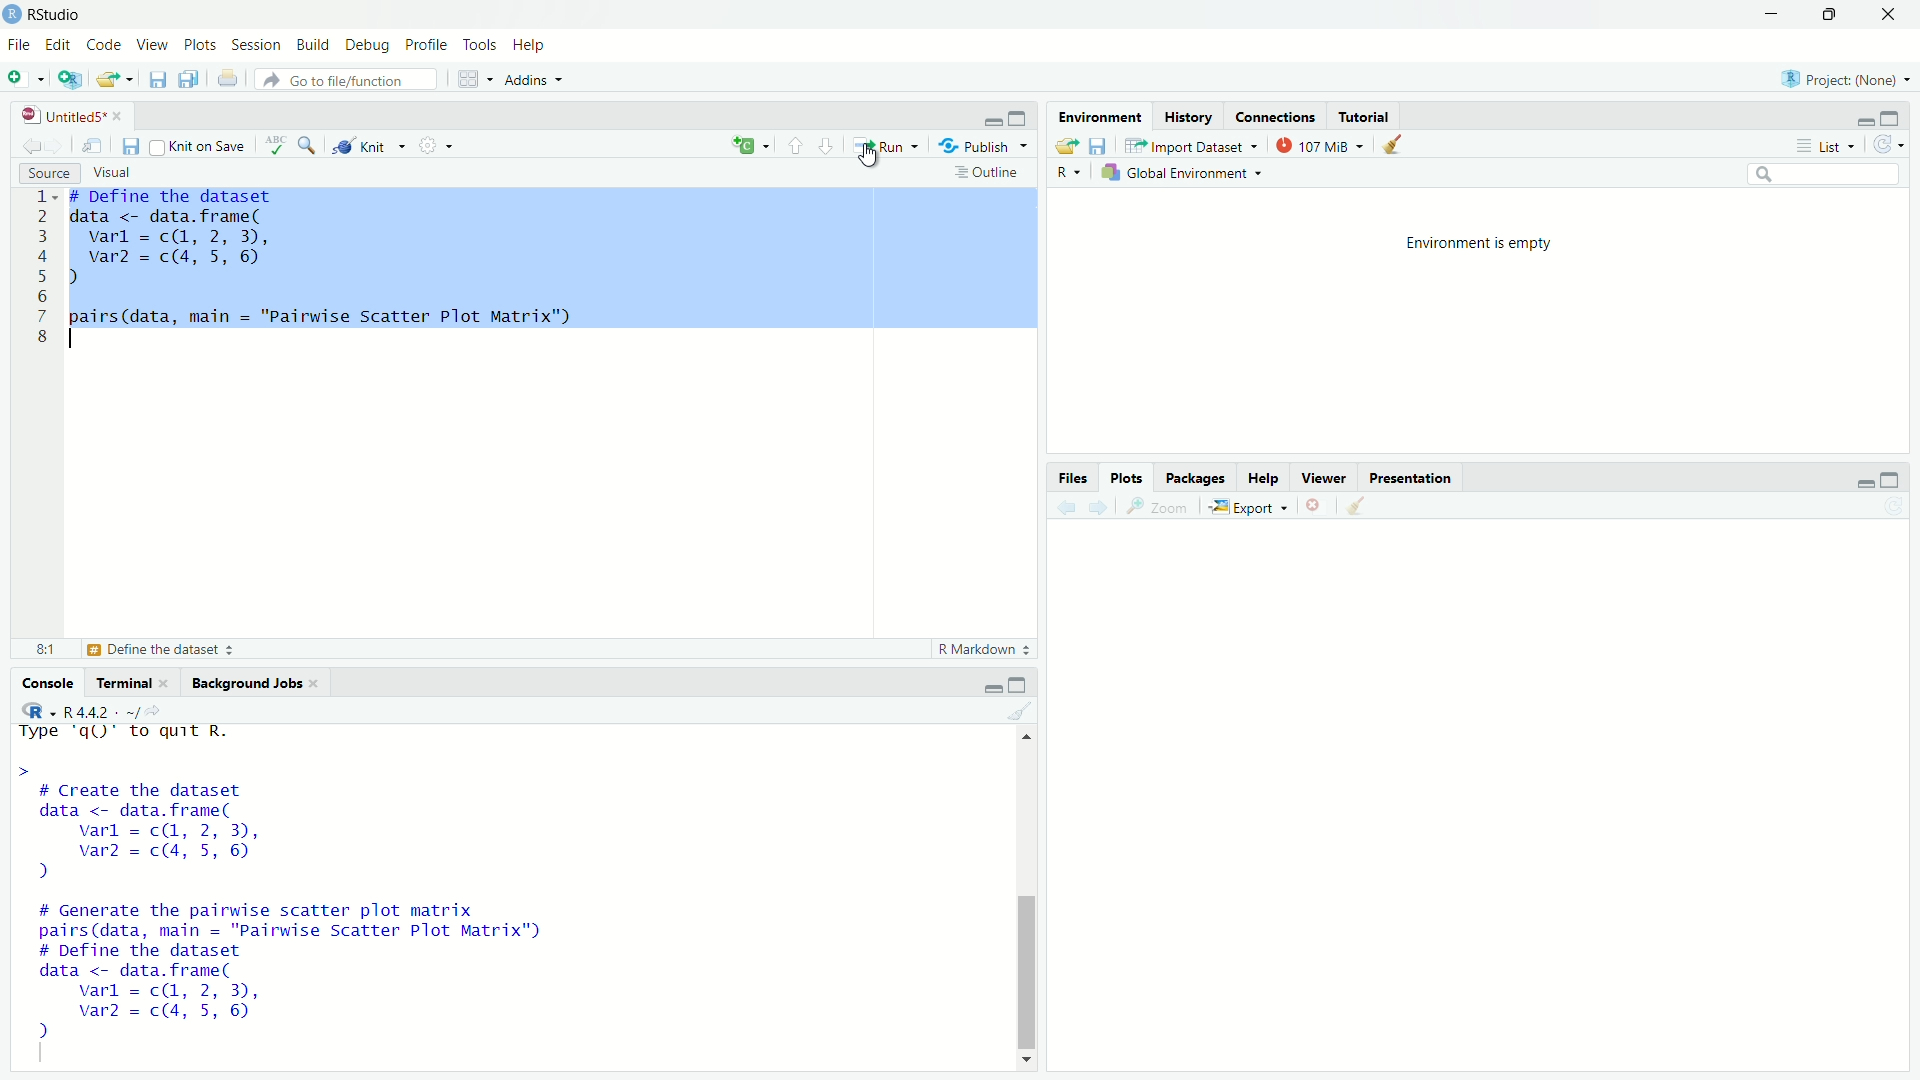 The height and width of the screenshot is (1080, 1920). I want to click on Type 'qQ)" to quit R.
>
# Create the dataset
data <- data.frame(
varl = c(, 2, 3),
var2 = c(4, 5, 6)
)
# Generate the pairwise scatter plot matrix
pairs(data, main = "Pairwise Scatter Plot Matrix")
# Define the dataset
data <- data.frame(
varl = cQ, 2, 3),
var2 = c(4, 5, 6)
2, so click(349, 889).